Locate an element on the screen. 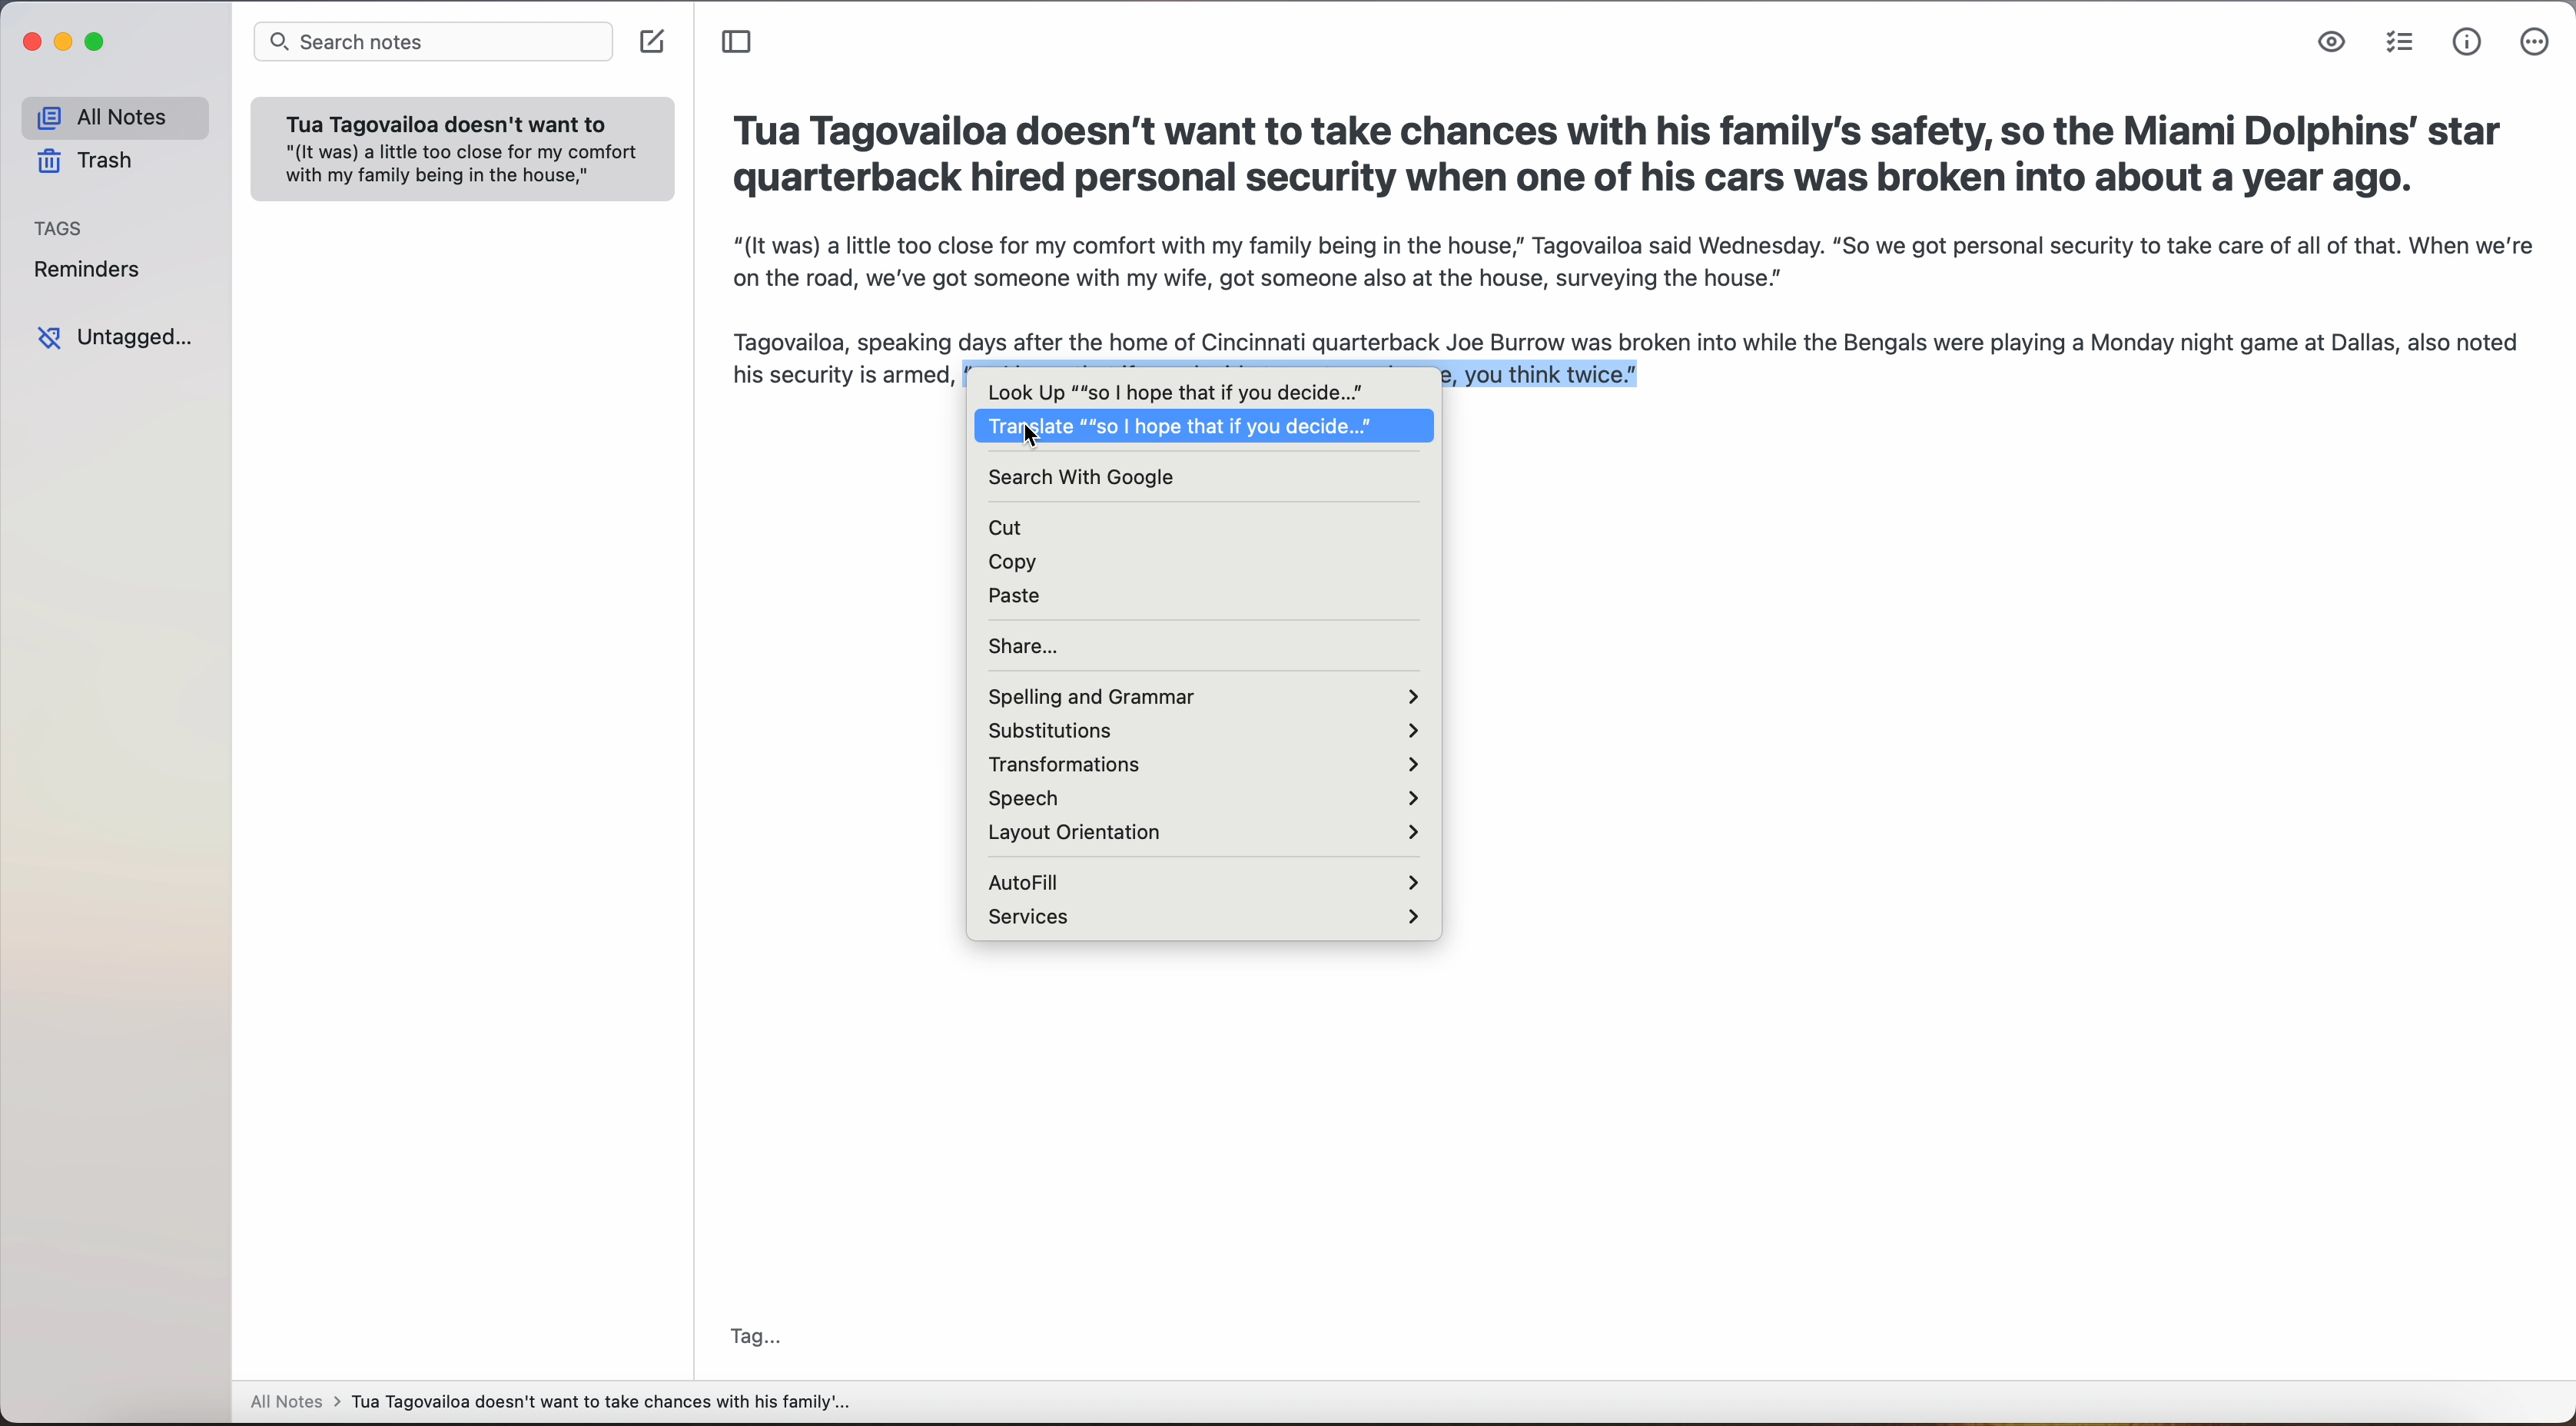  transformations is located at coordinates (1204, 764).